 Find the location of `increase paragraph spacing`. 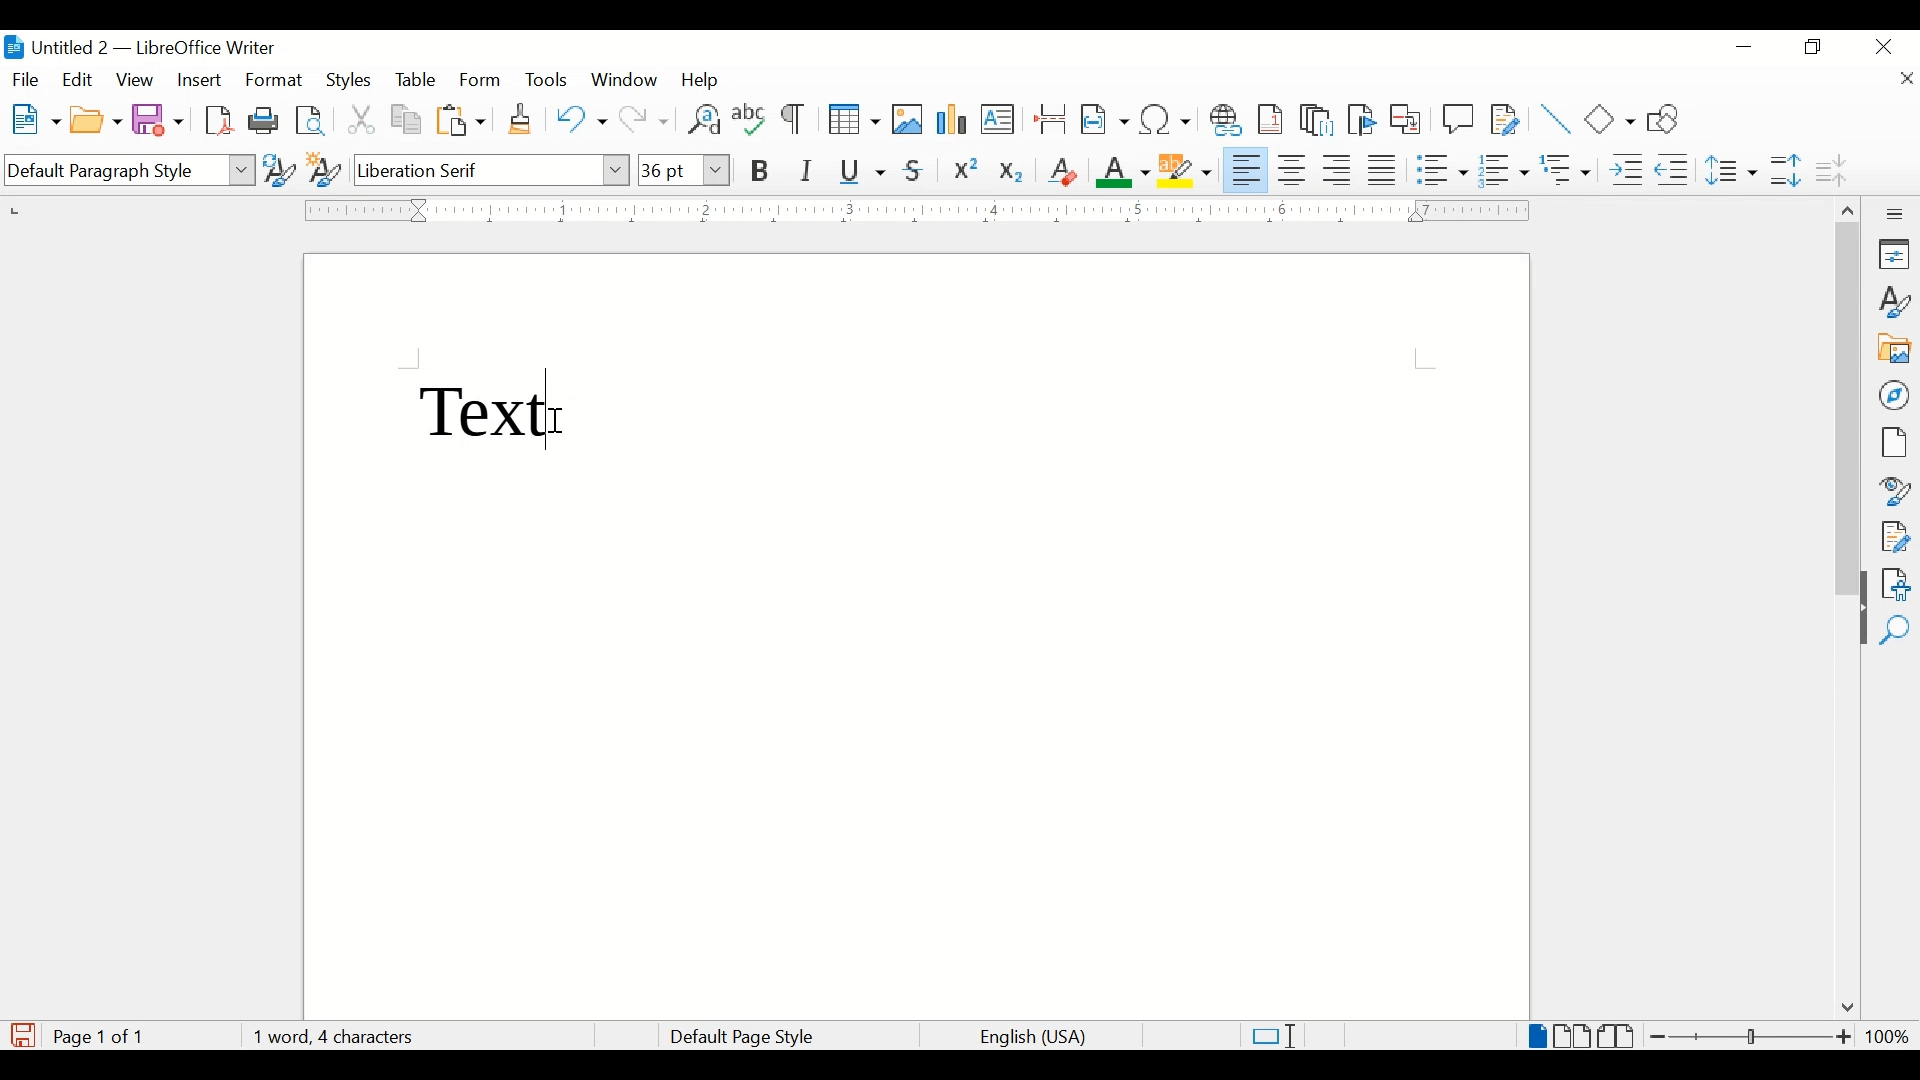

increase paragraph spacing is located at coordinates (1785, 170).